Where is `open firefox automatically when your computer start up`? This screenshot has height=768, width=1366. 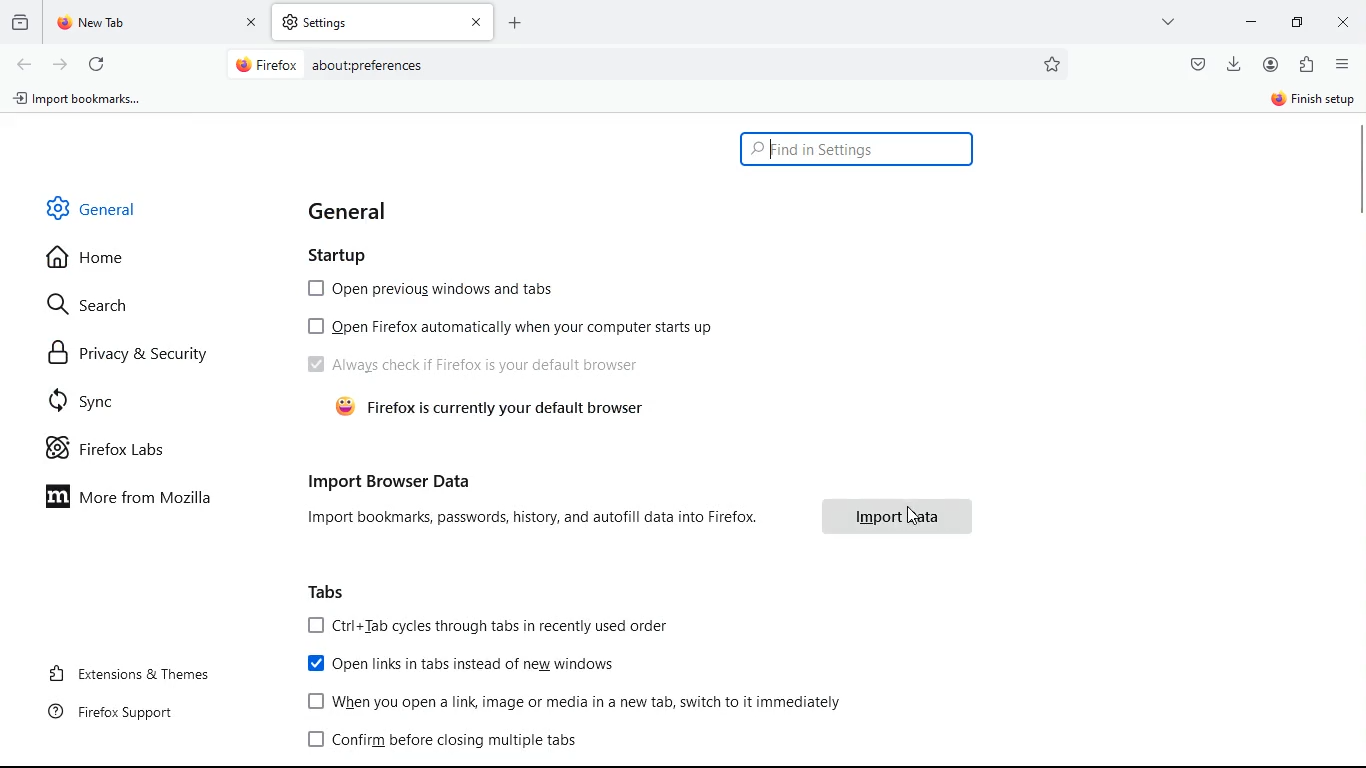 open firefox automatically when your computer start up is located at coordinates (511, 325).